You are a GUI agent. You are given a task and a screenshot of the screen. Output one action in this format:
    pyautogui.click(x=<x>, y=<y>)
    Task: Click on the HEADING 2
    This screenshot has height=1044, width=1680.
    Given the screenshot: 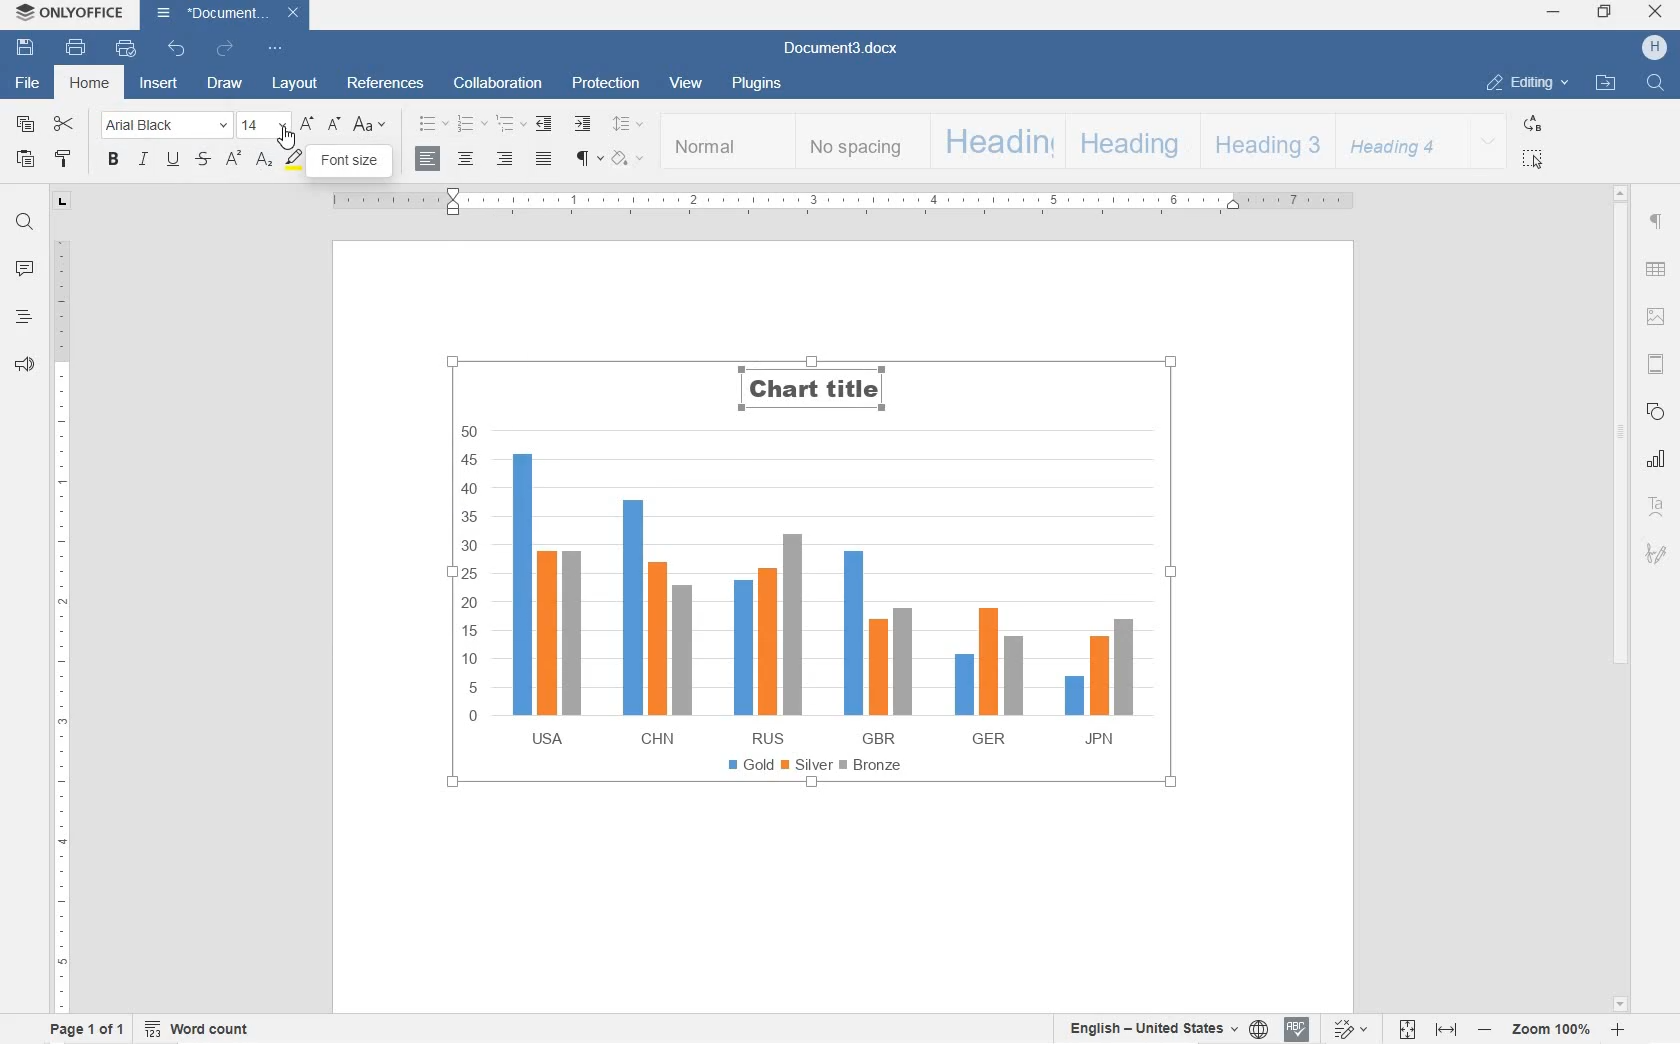 What is the action you would take?
    pyautogui.click(x=1129, y=142)
    